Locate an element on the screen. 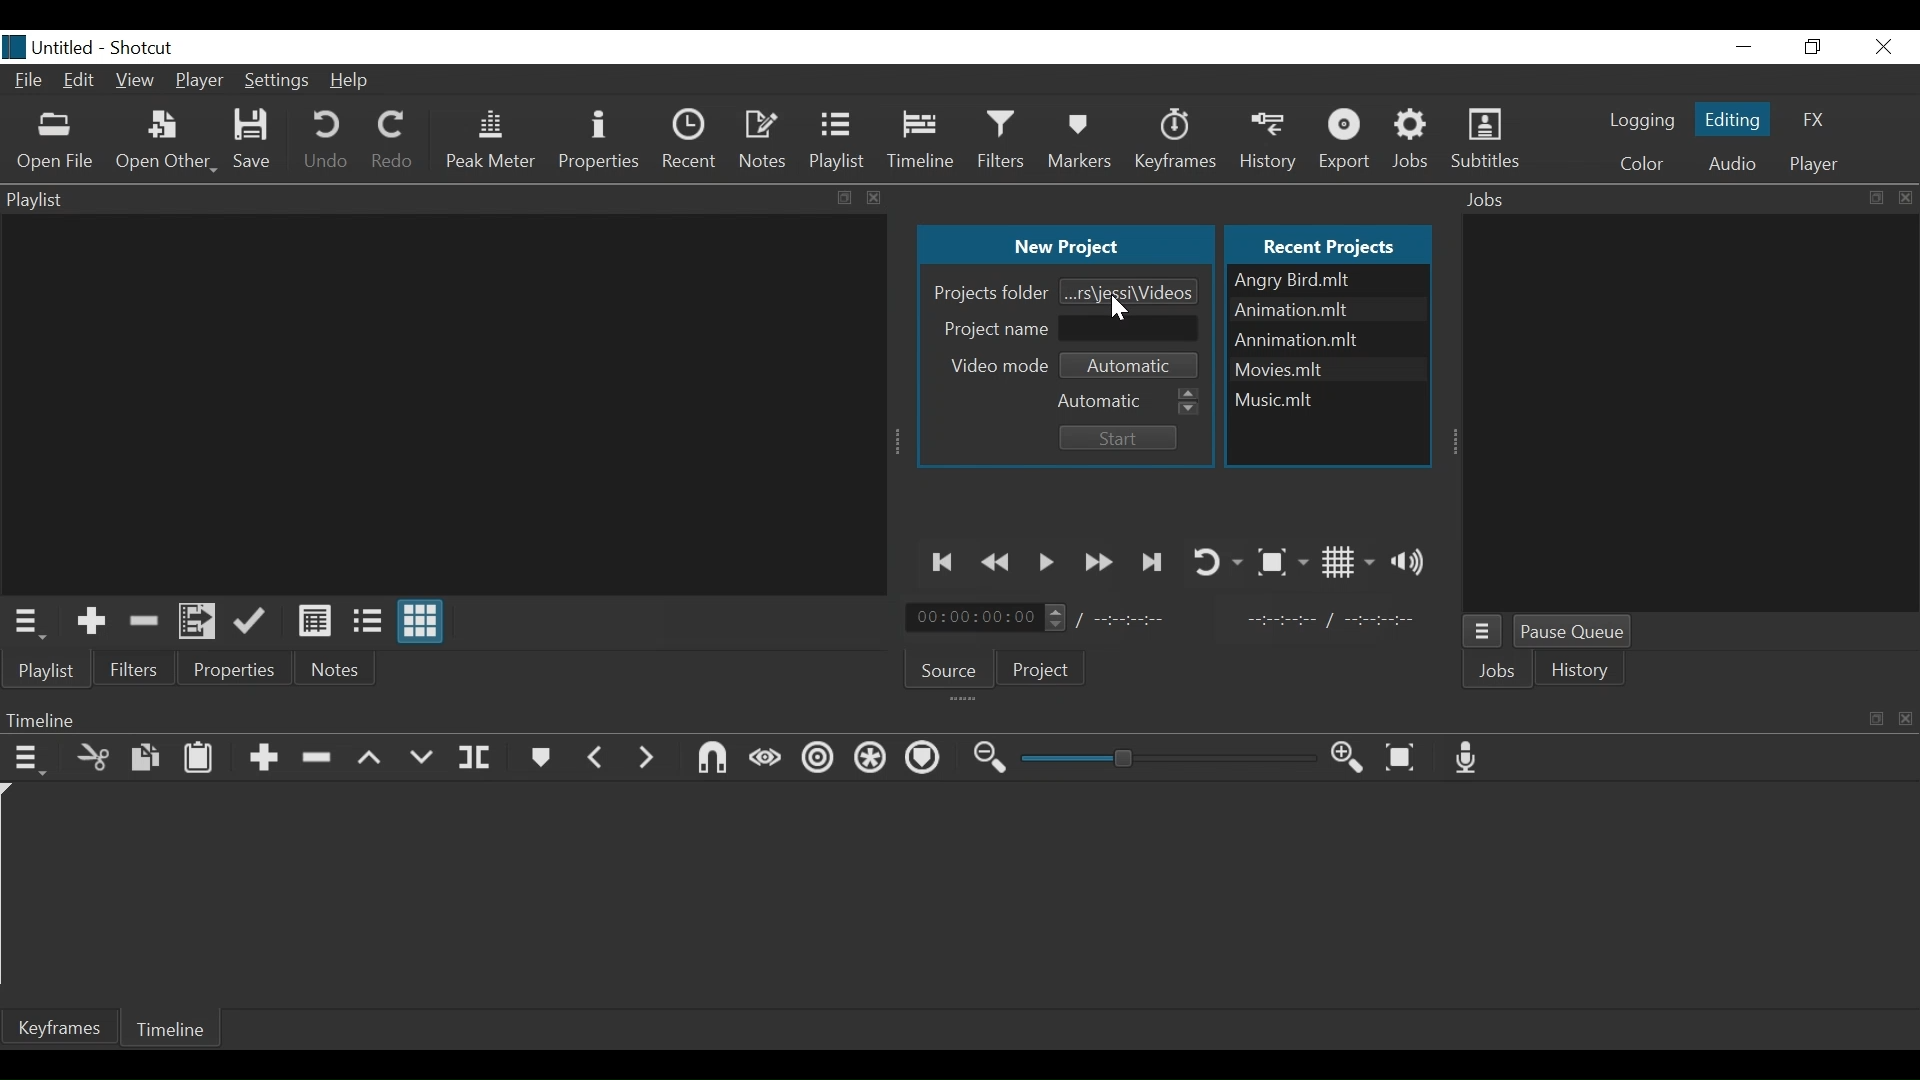  File name is located at coordinates (1327, 396).